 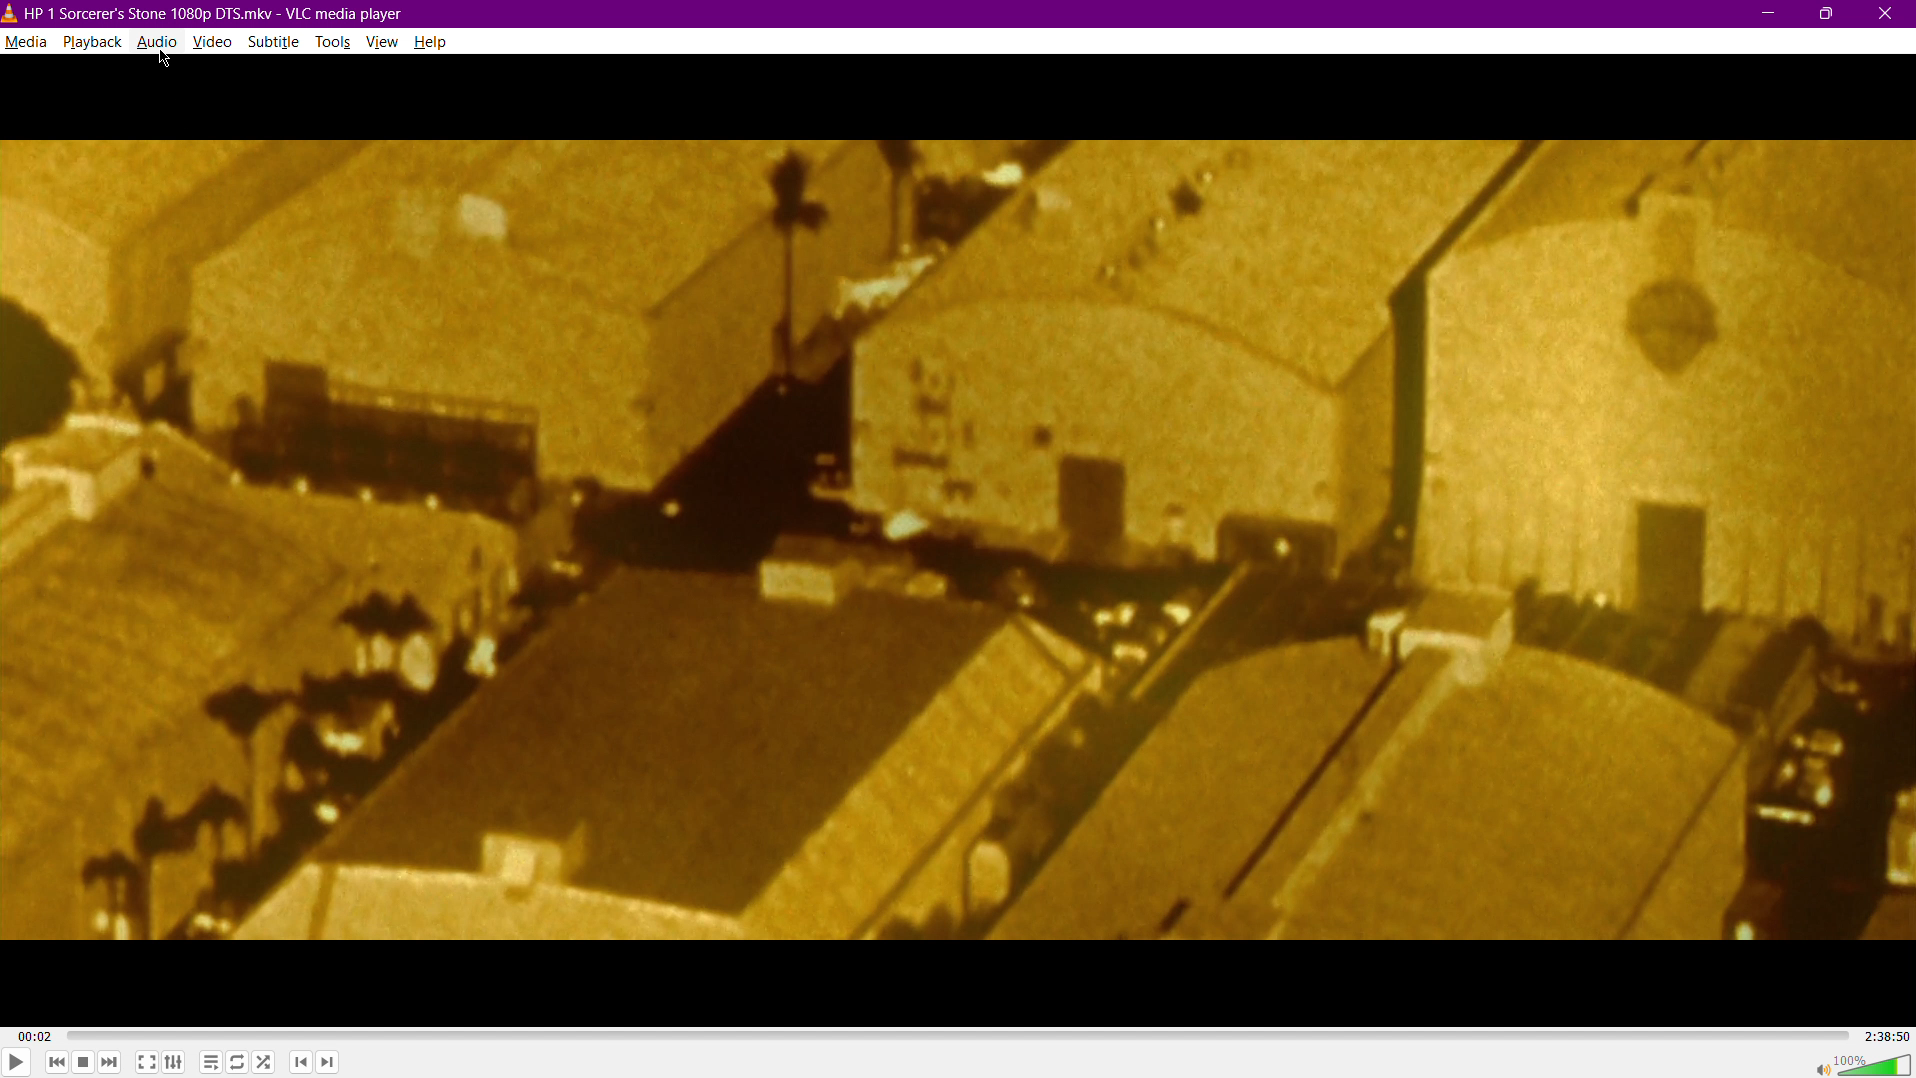 I want to click on Toggle Loop, so click(x=237, y=1064).